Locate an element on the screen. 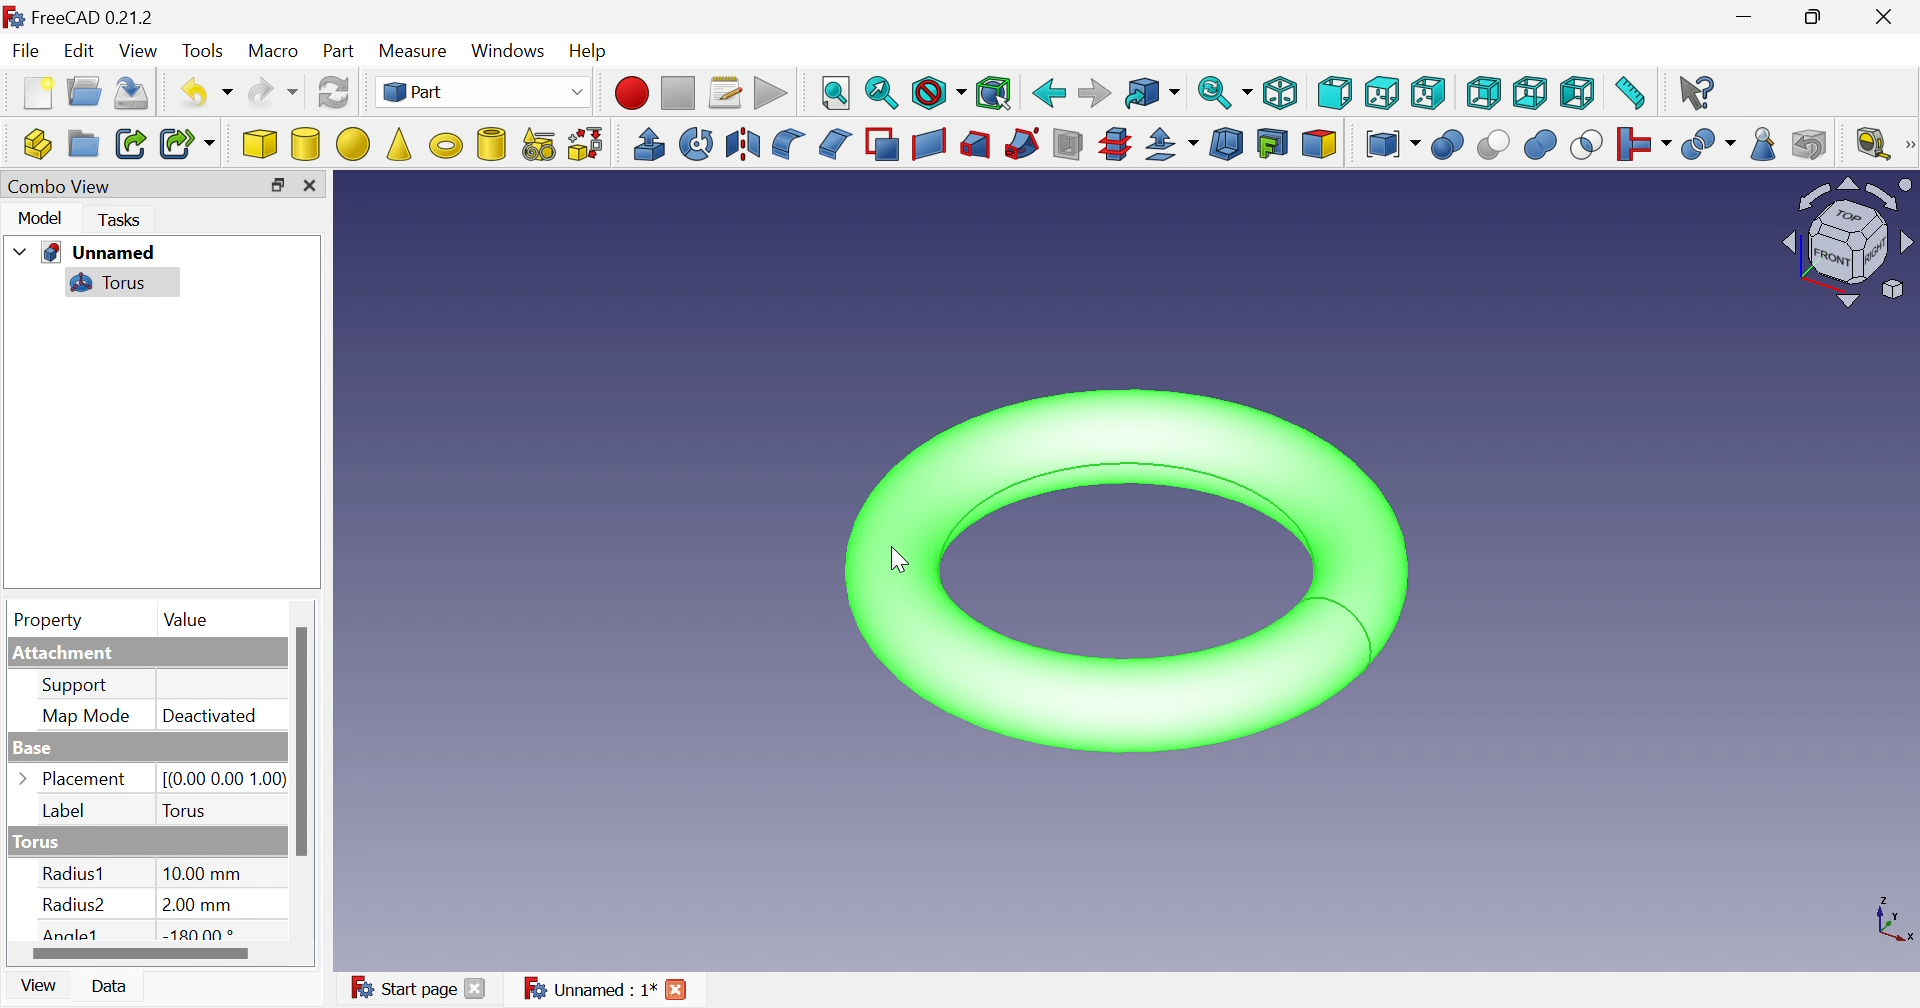 This screenshot has height=1008, width=1920. Make sub-link is located at coordinates (188, 144).